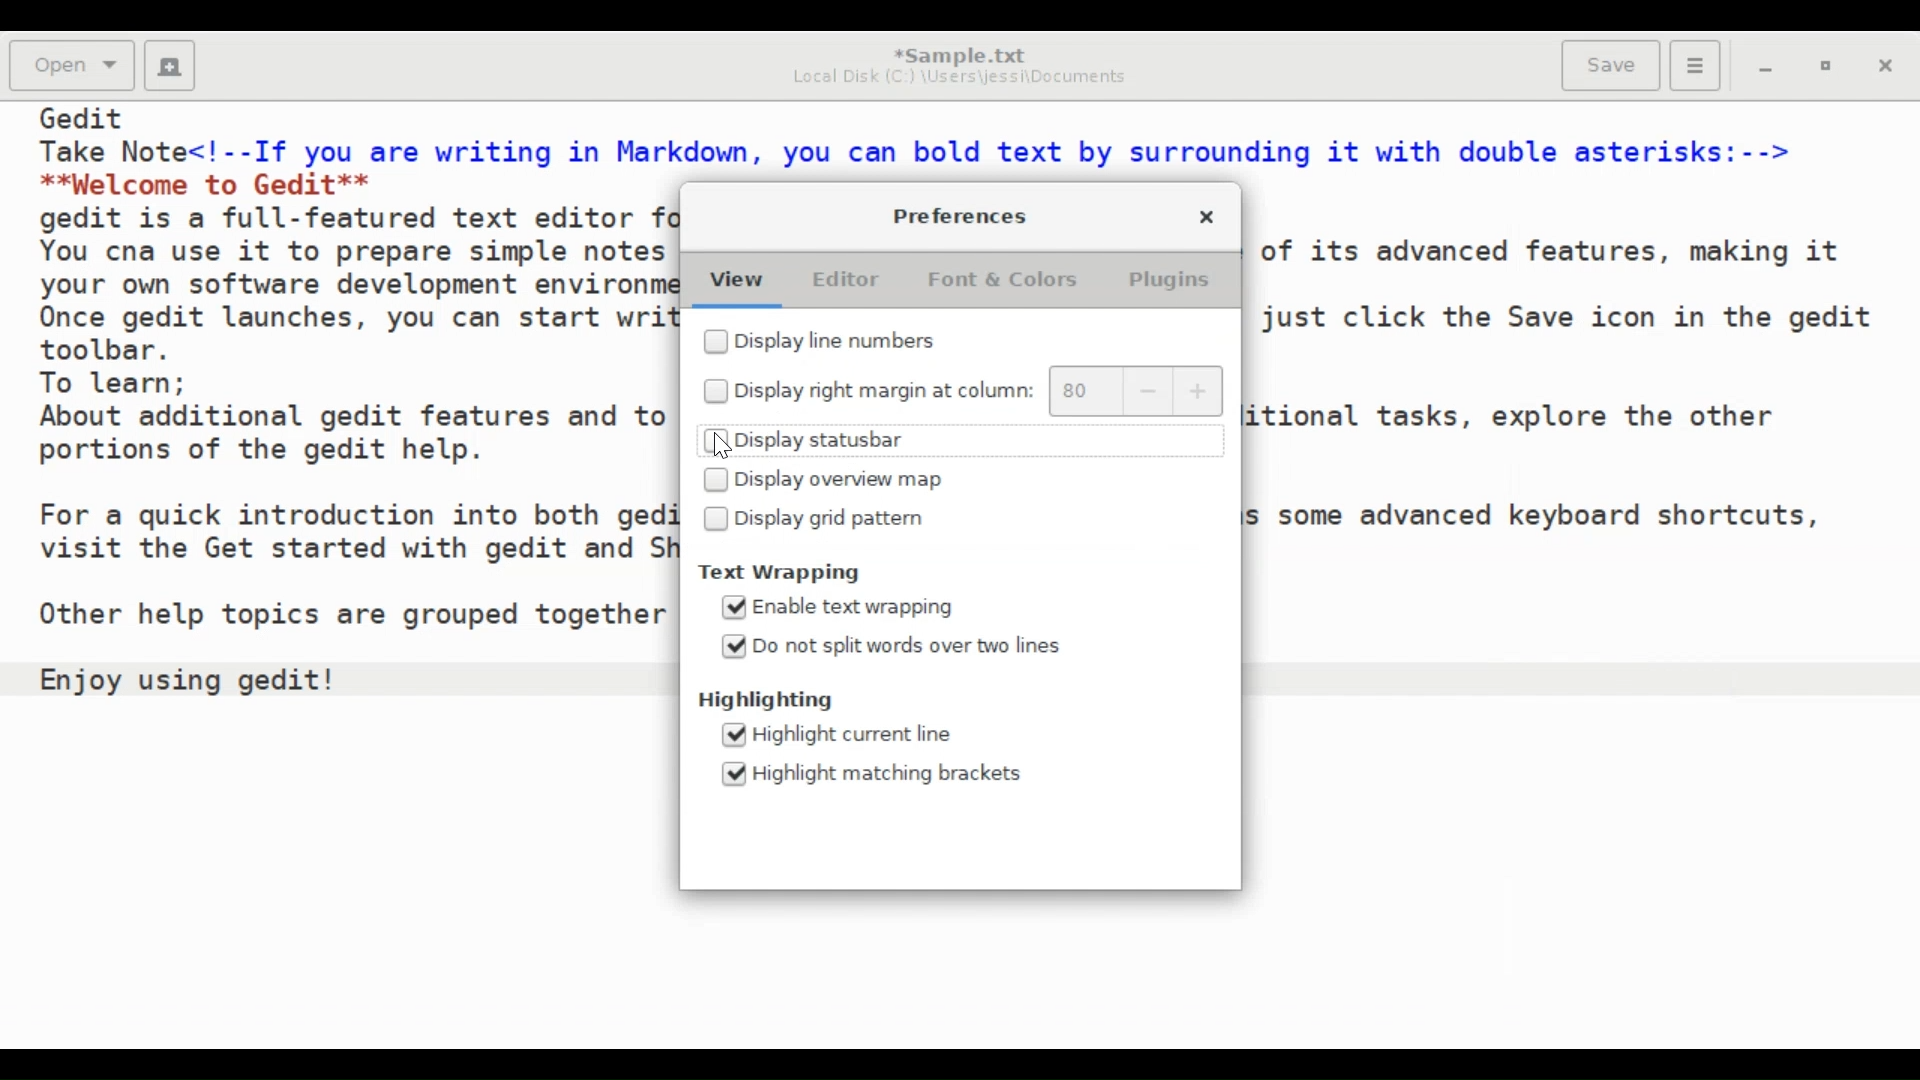 This screenshot has width=1920, height=1080. What do you see at coordinates (1005, 278) in the screenshot?
I see `Font & Colors` at bounding box center [1005, 278].